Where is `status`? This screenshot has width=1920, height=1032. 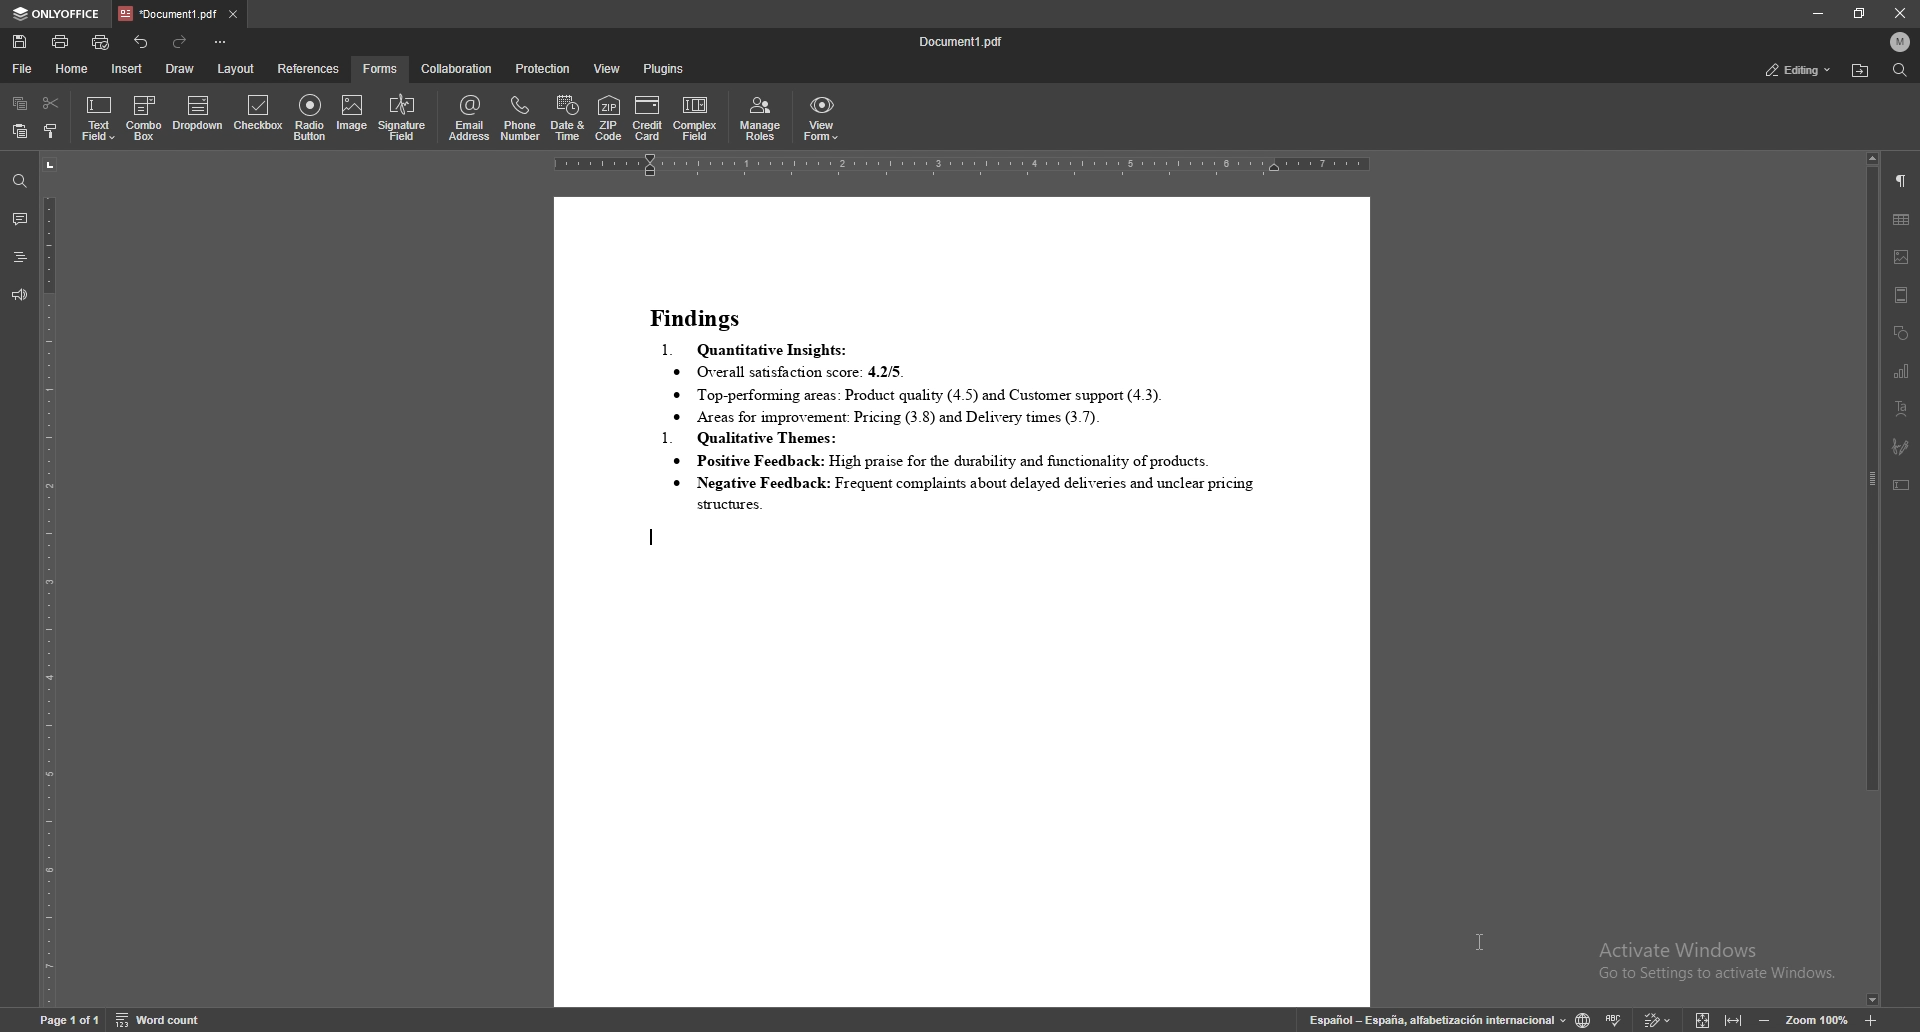
status is located at coordinates (1799, 69).